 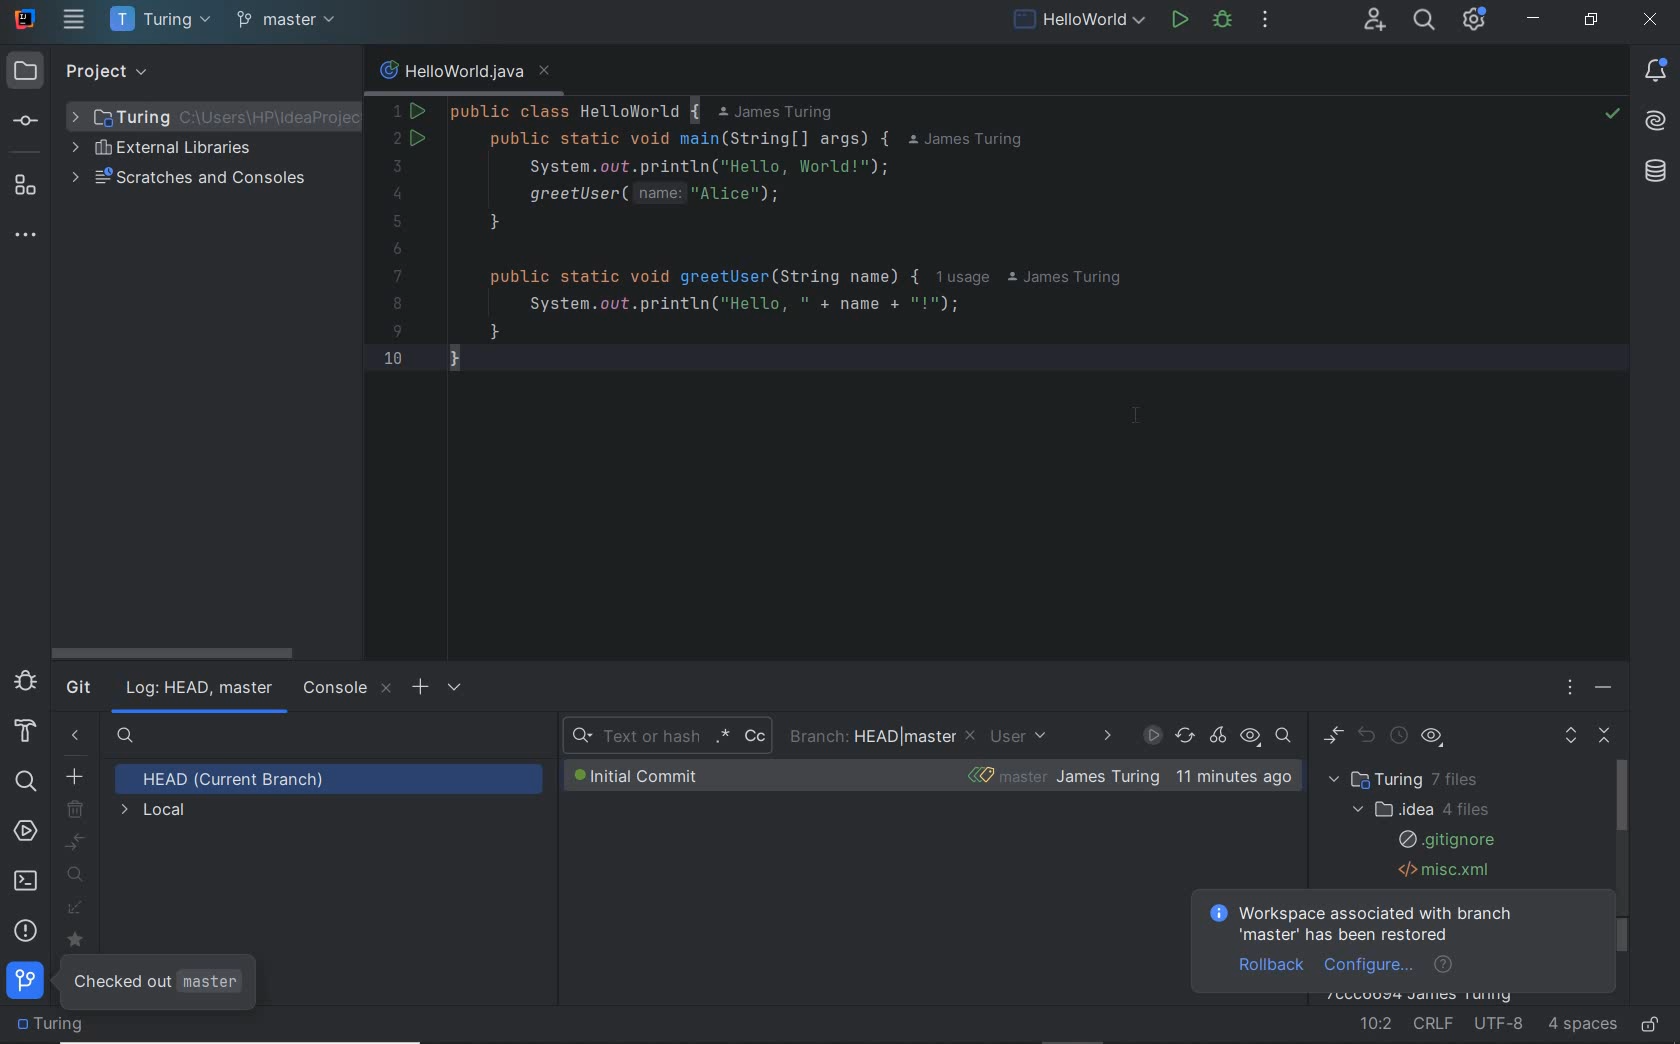 I want to click on close, so click(x=1650, y=21).